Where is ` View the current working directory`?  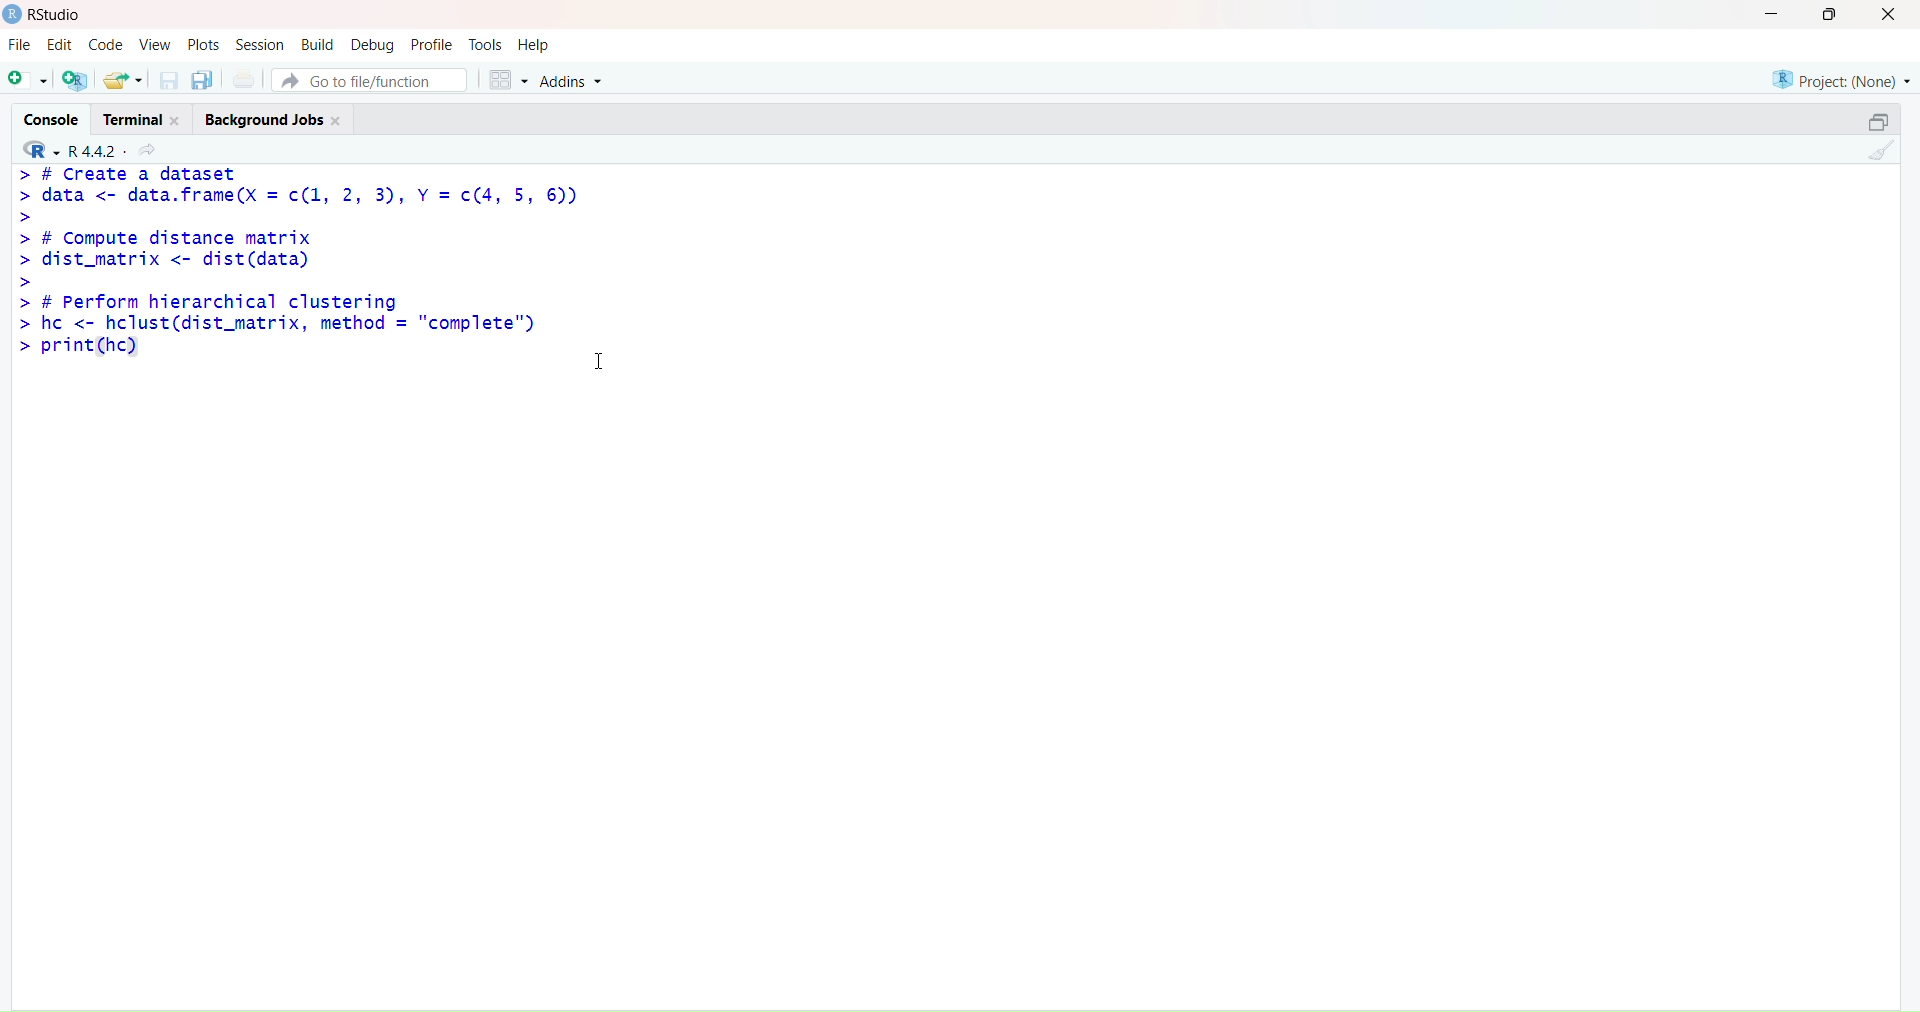
 View the current working directory is located at coordinates (152, 149).